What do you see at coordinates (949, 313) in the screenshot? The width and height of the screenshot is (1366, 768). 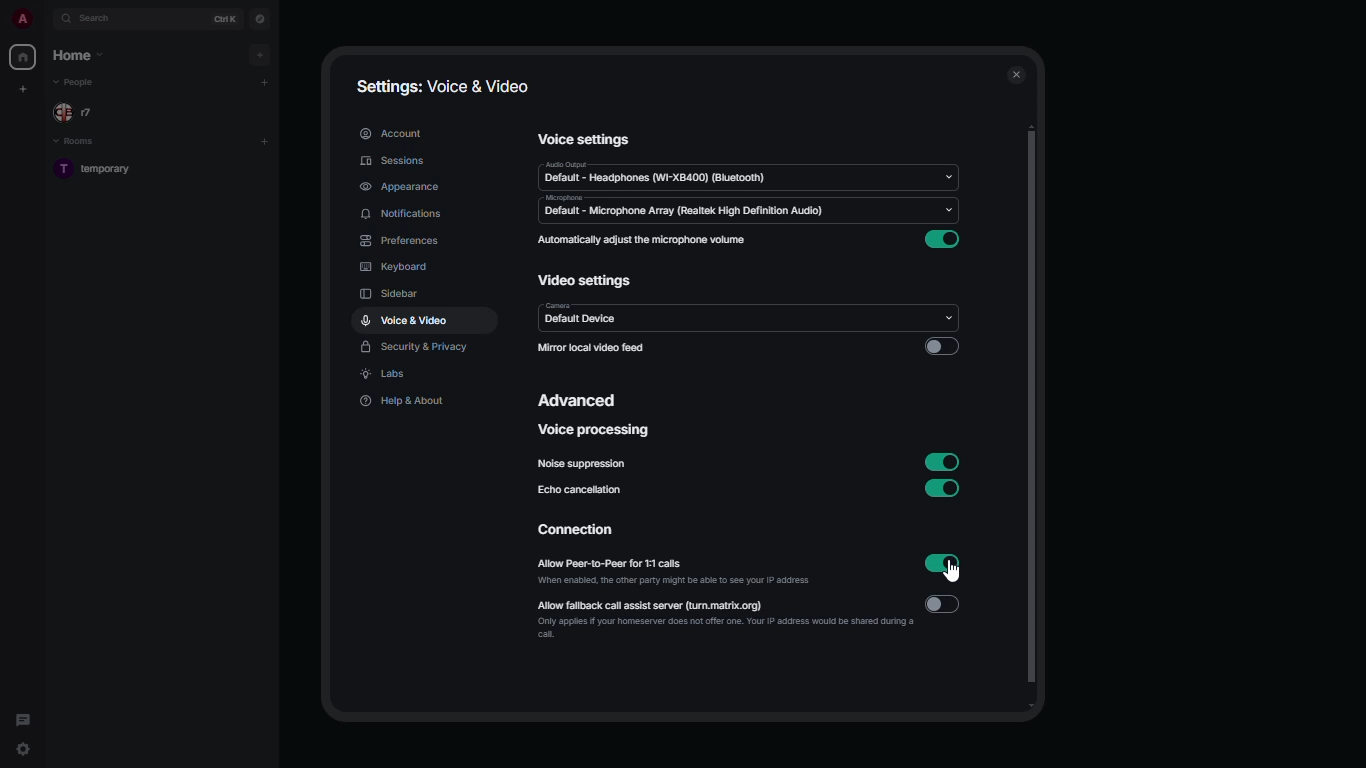 I see `drop down` at bounding box center [949, 313].